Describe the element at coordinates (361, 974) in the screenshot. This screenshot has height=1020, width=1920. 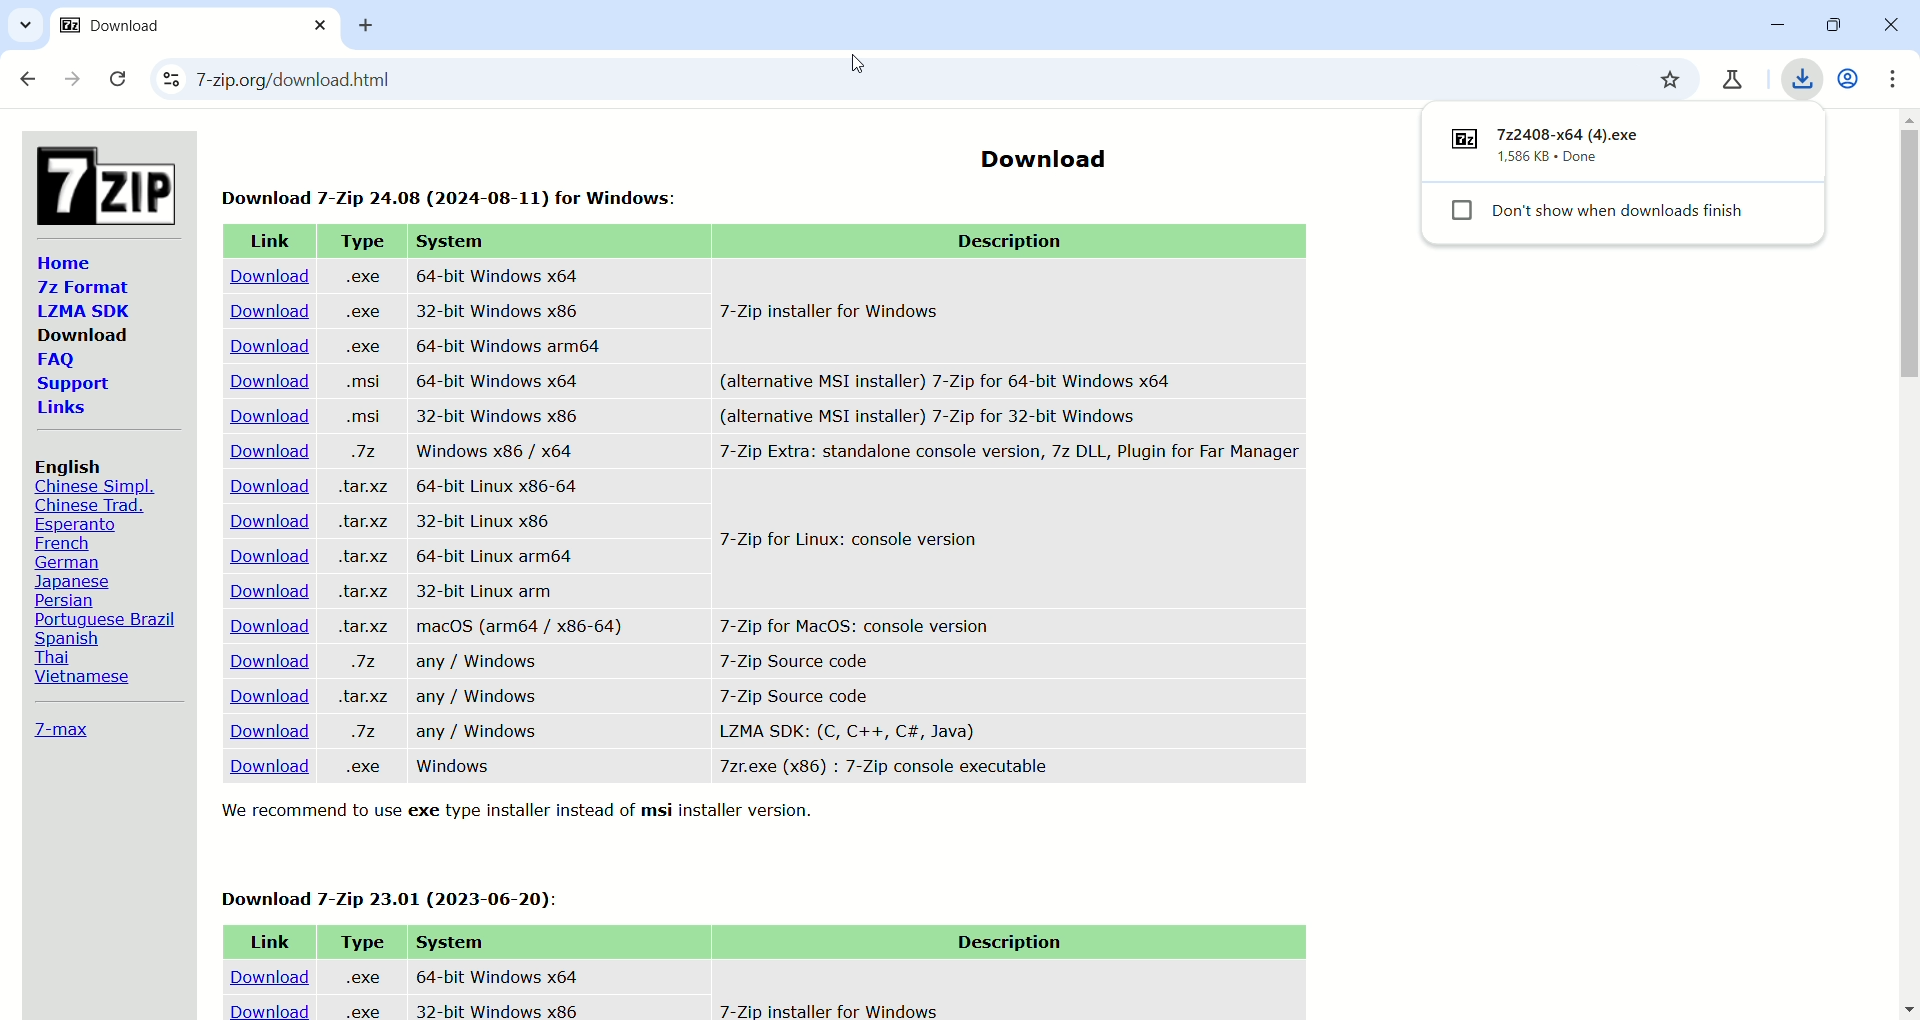
I see `.exe` at that location.